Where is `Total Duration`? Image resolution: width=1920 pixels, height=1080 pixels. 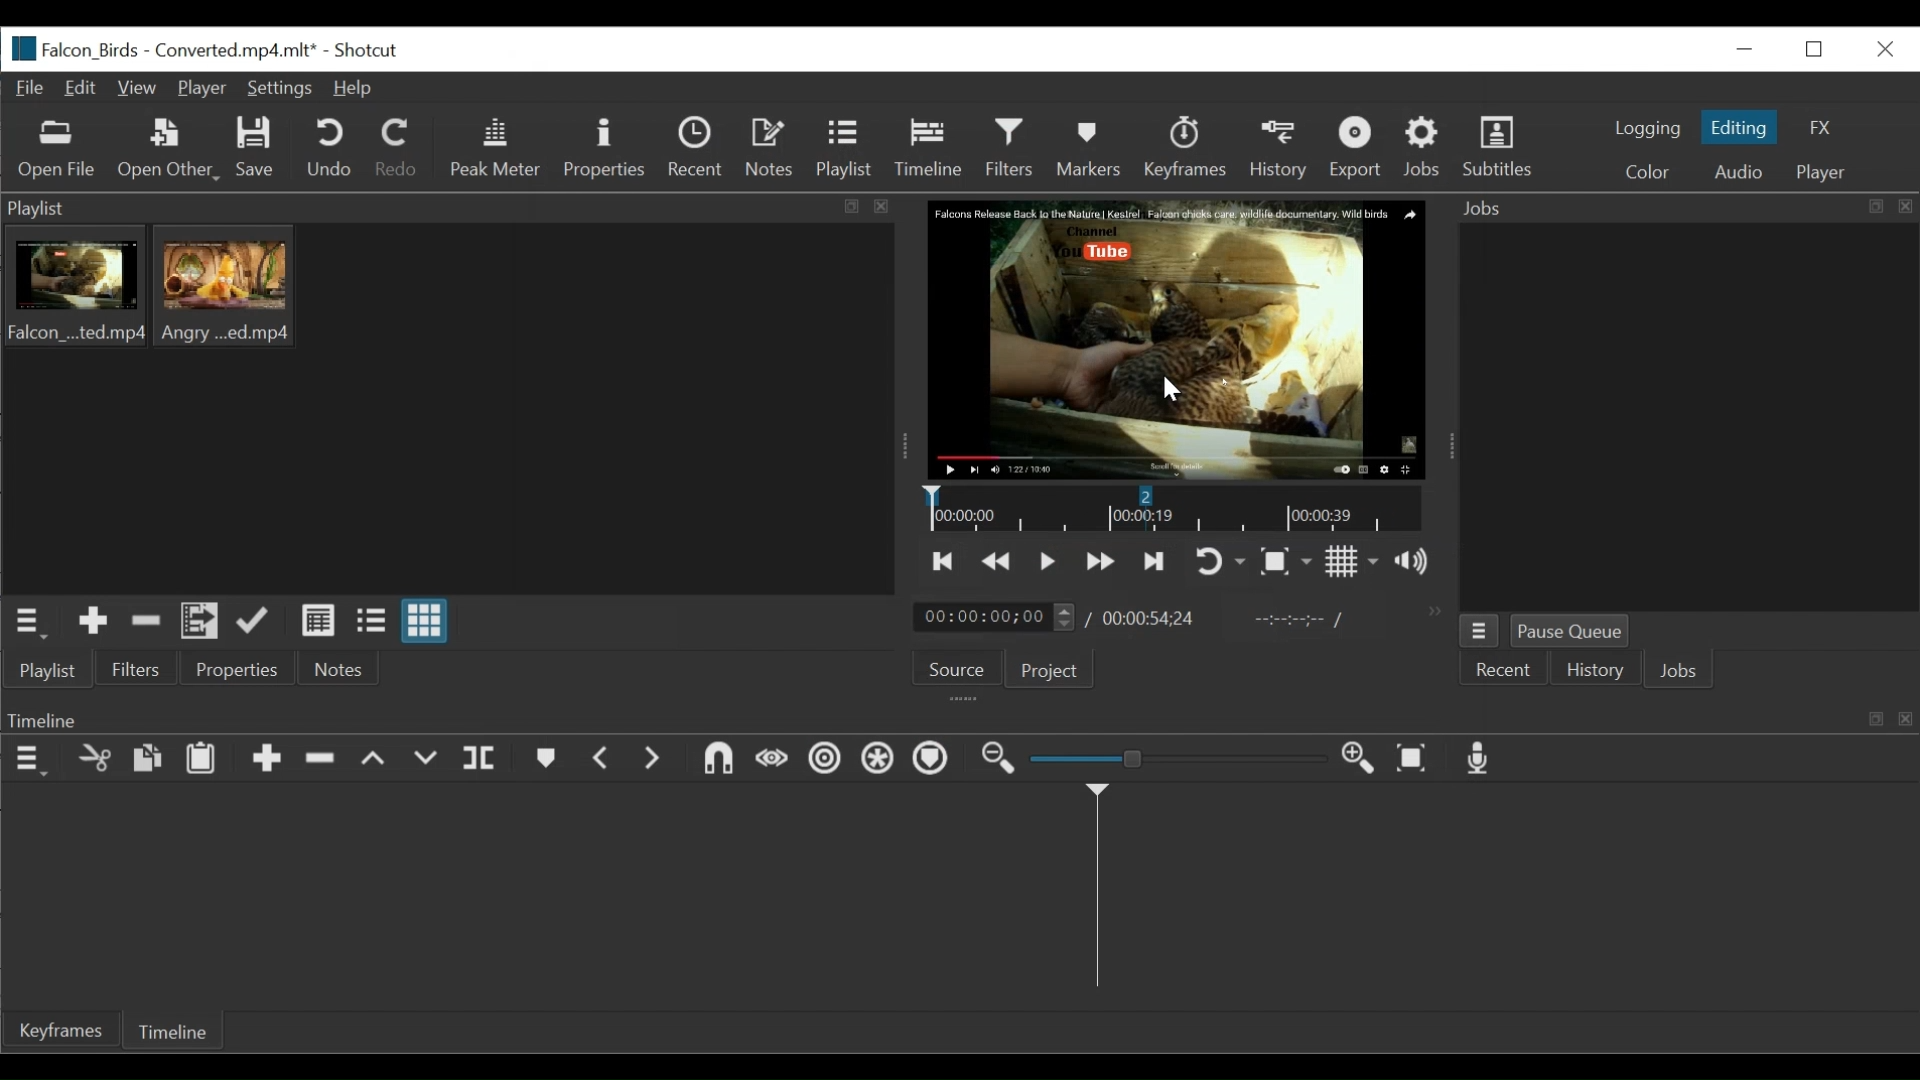 Total Duration is located at coordinates (1150, 619).